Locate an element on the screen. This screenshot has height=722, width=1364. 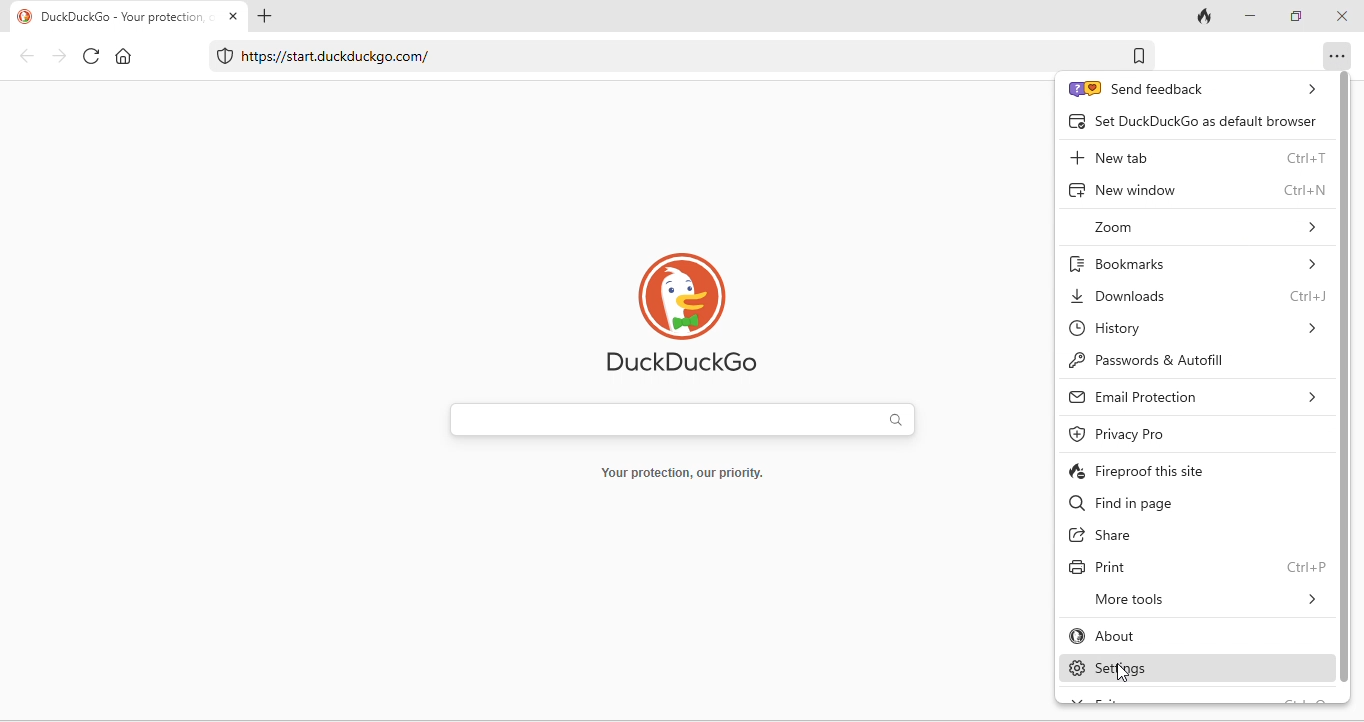
refresh is located at coordinates (92, 56).